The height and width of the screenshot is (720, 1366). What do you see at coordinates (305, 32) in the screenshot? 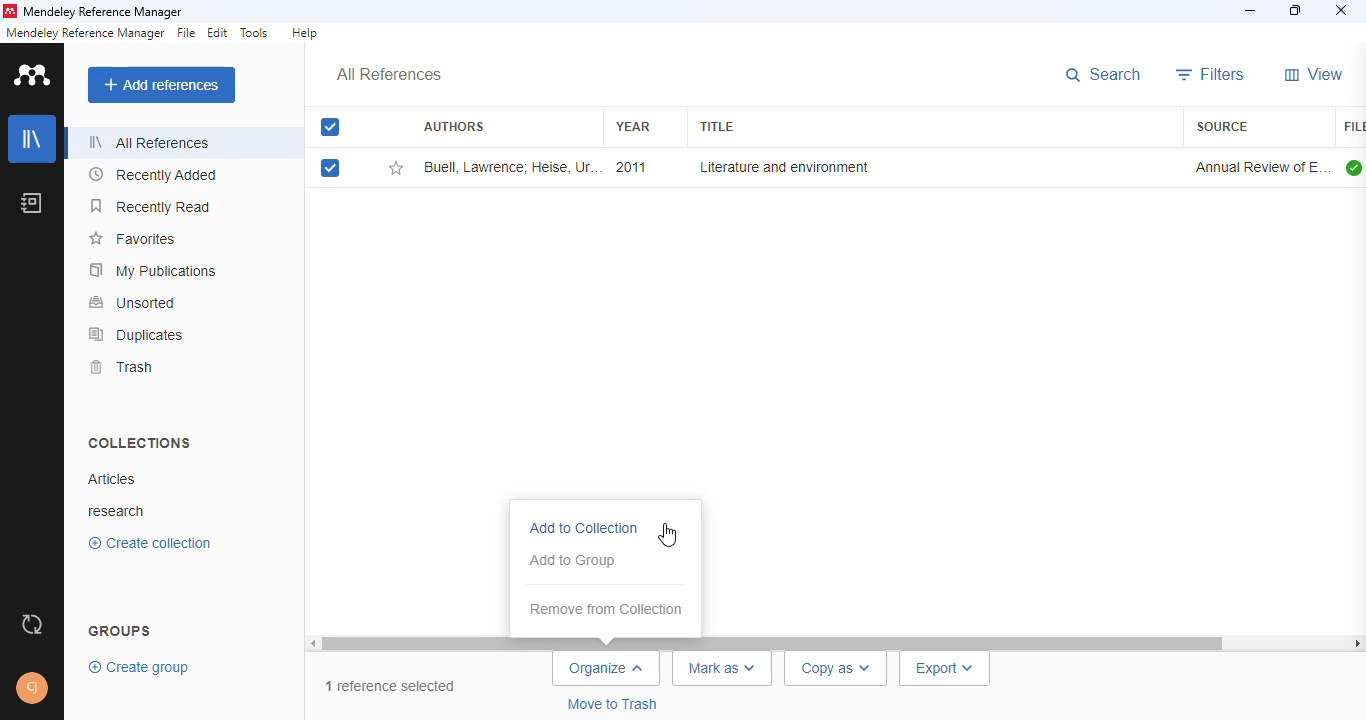
I see `help` at bounding box center [305, 32].